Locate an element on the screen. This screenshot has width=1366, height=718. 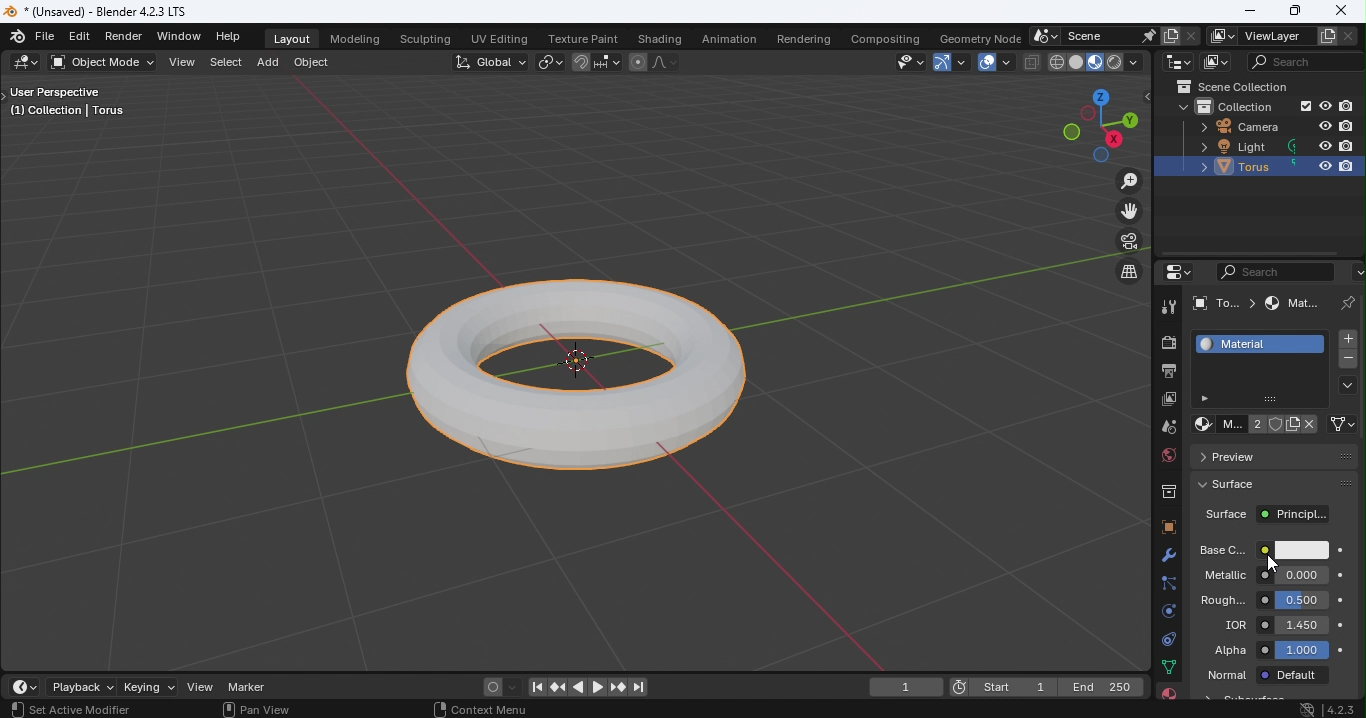
System update is located at coordinates (1306, 708).